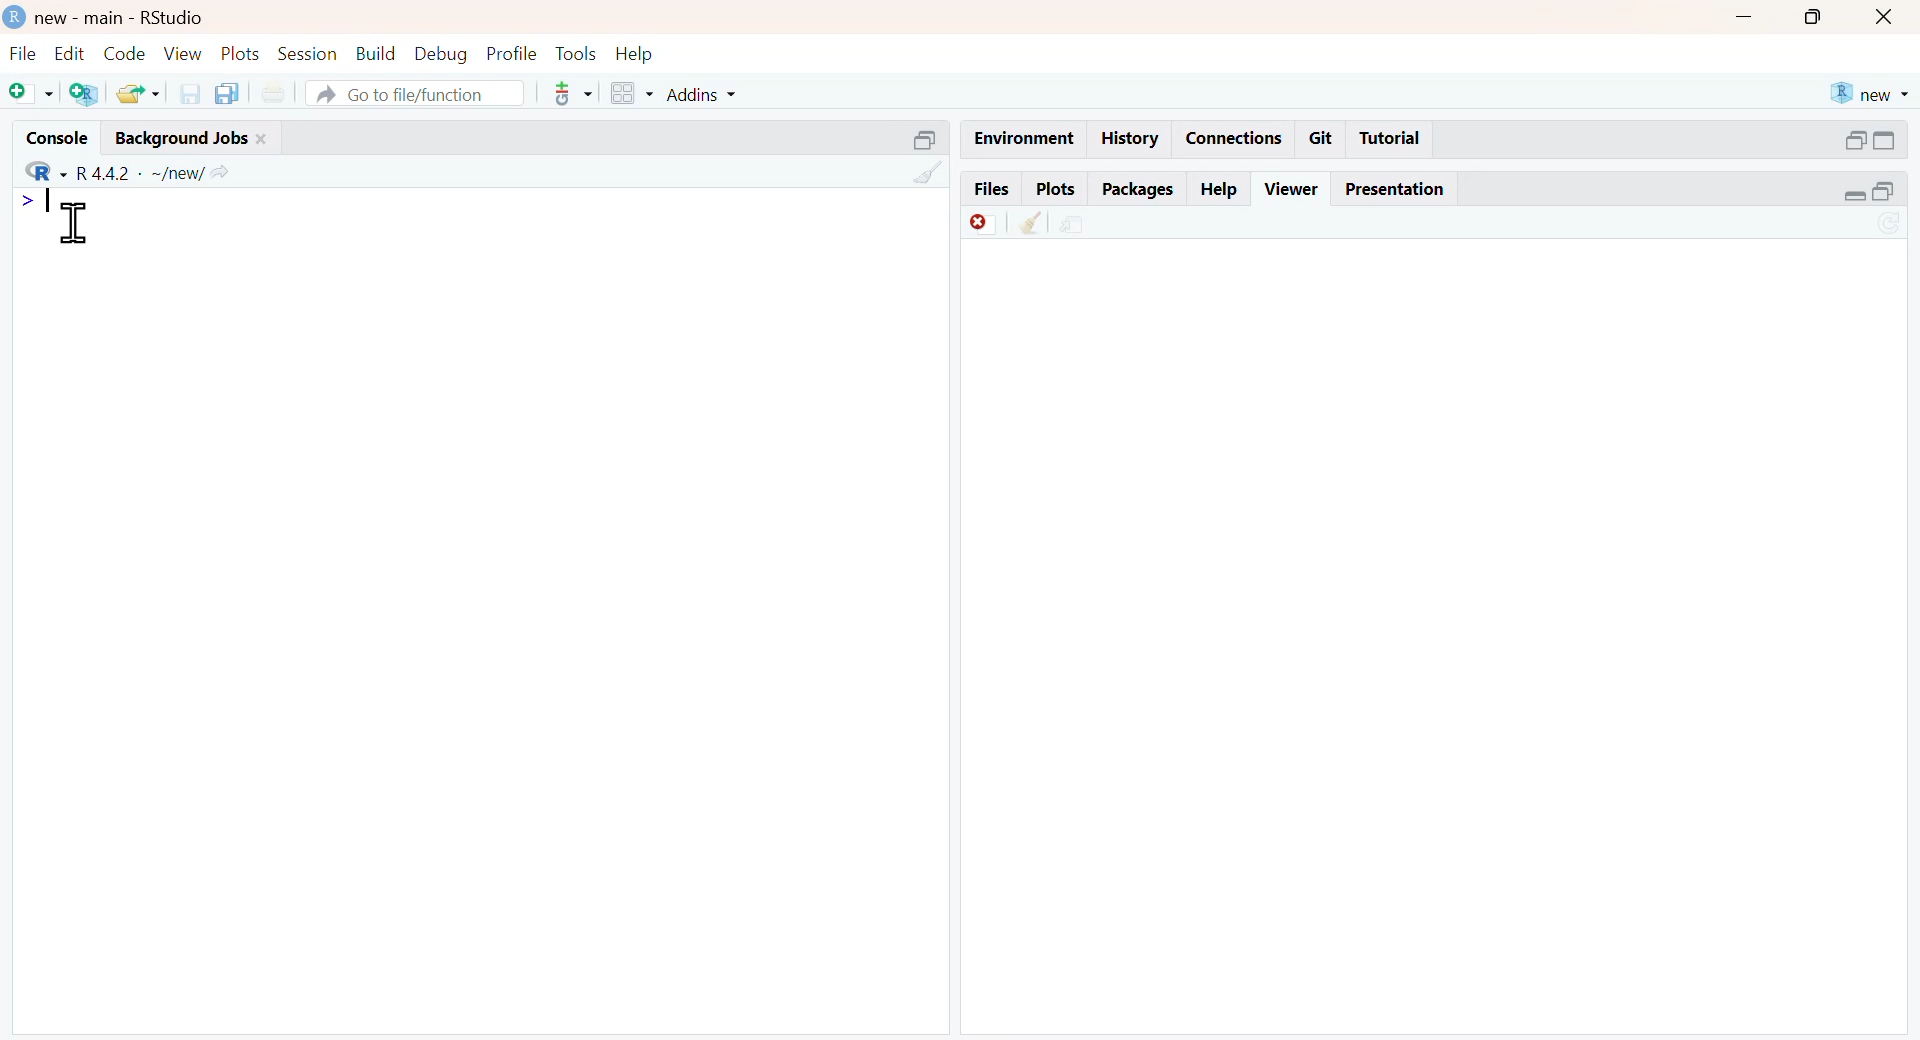 The image size is (1920, 1040). What do you see at coordinates (1032, 222) in the screenshot?
I see `clear console` at bounding box center [1032, 222].